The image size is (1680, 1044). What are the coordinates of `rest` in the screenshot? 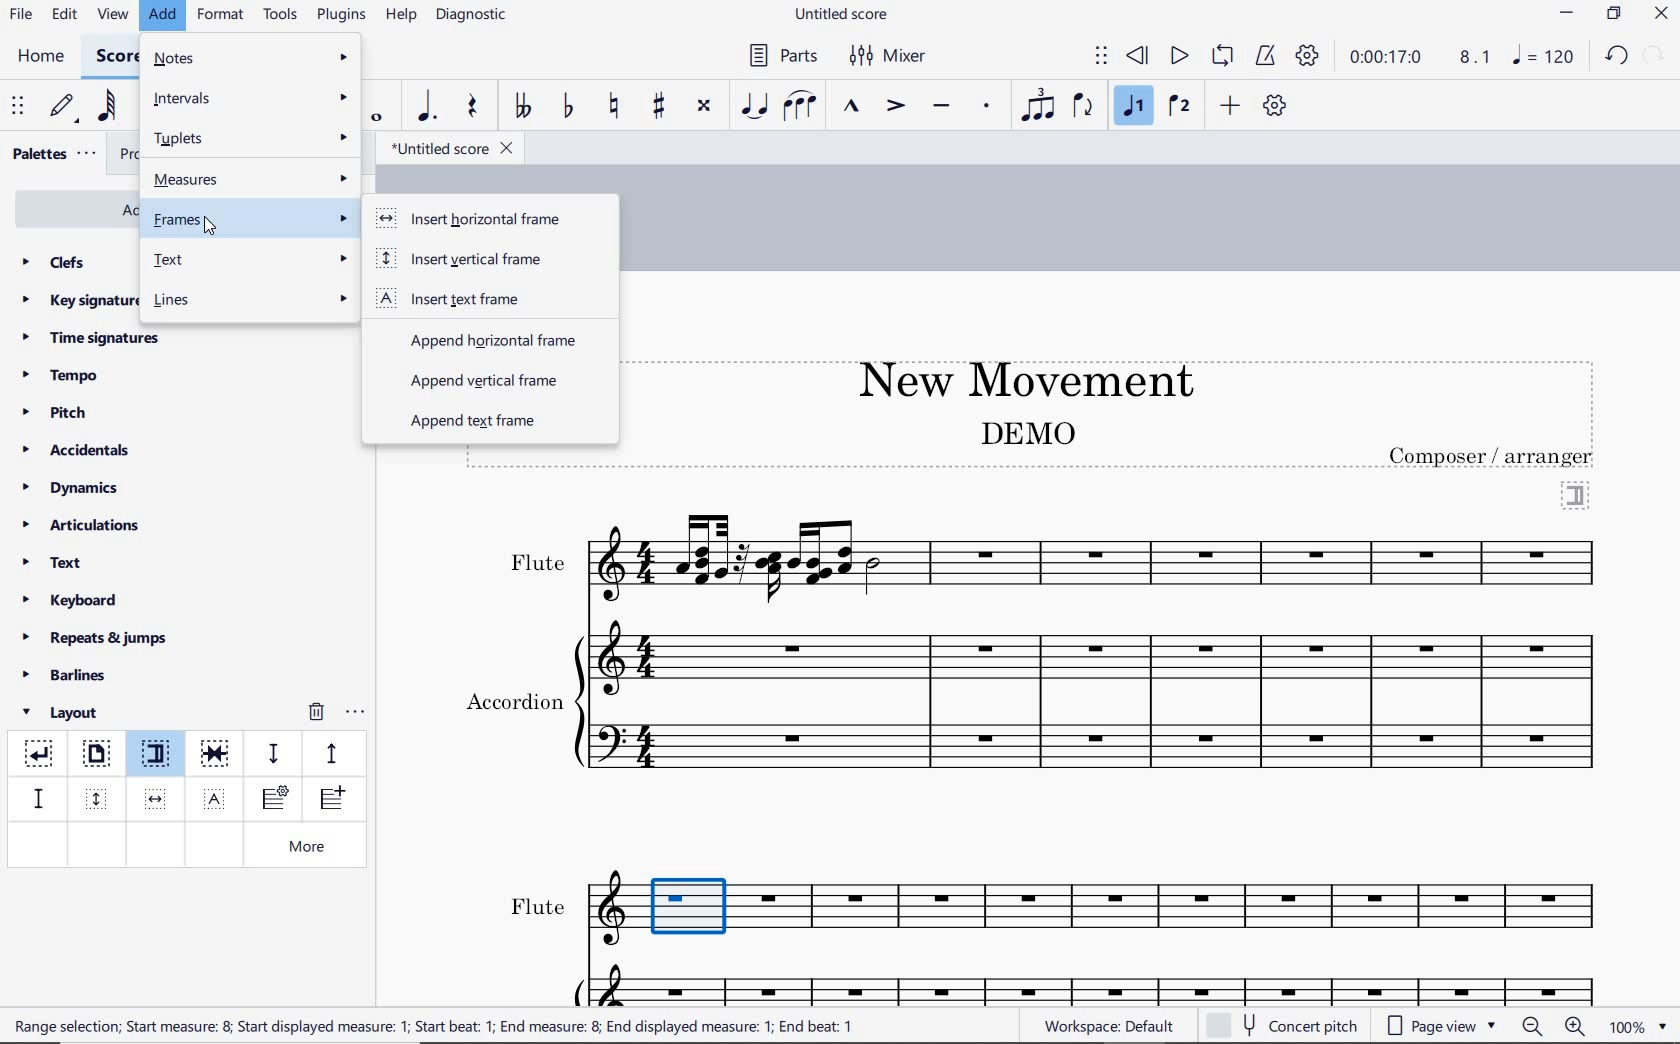 It's located at (473, 108).